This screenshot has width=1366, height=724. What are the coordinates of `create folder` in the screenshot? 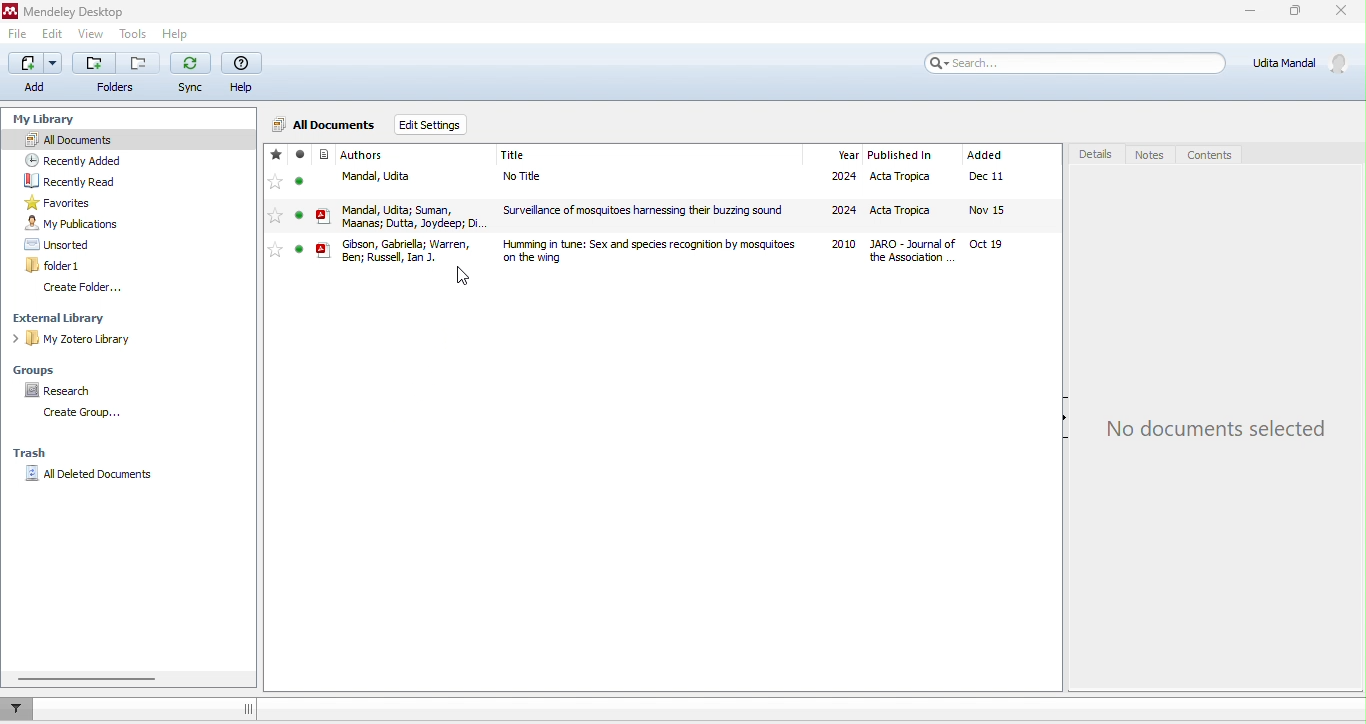 It's located at (84, 288).